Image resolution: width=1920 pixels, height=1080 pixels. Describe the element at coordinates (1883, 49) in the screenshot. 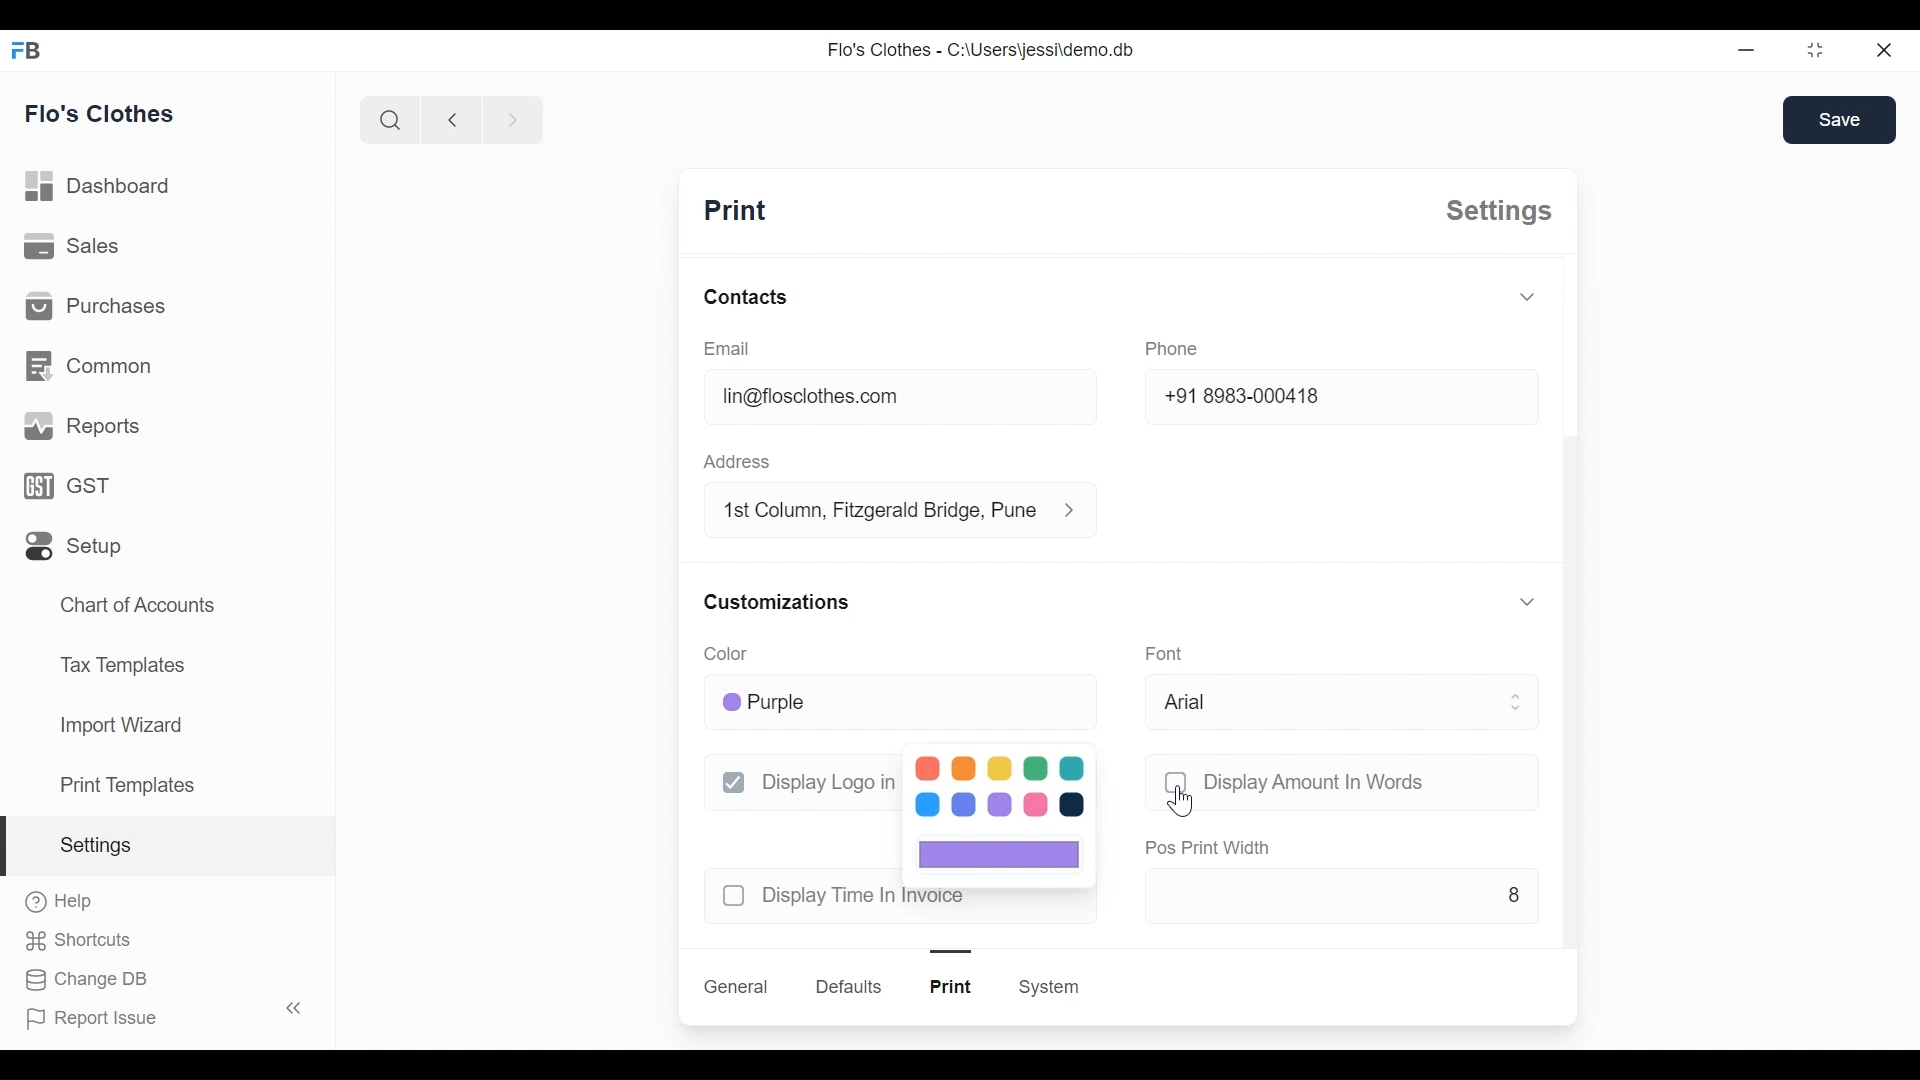

I see `close` at that location.